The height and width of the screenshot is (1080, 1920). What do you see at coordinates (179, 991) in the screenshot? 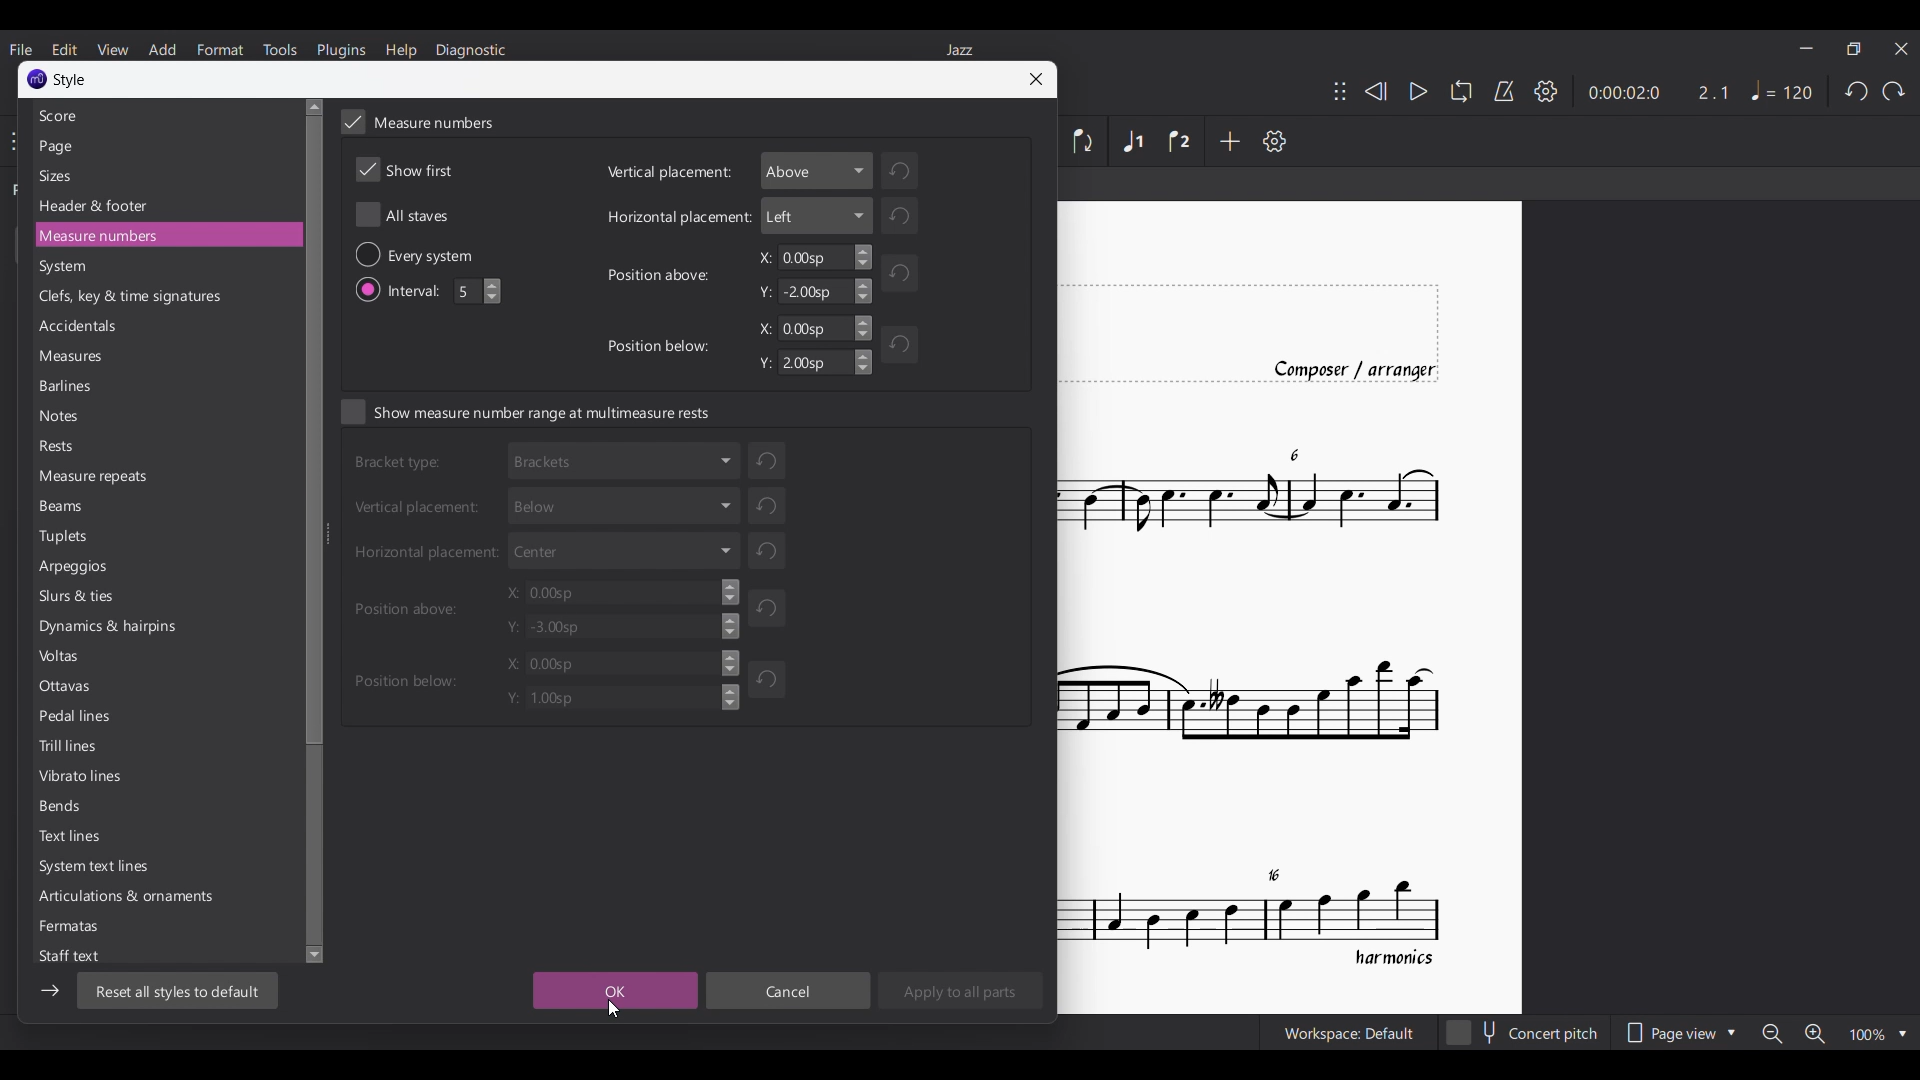
I see `Reset to default` at bounding box center [179, 991].